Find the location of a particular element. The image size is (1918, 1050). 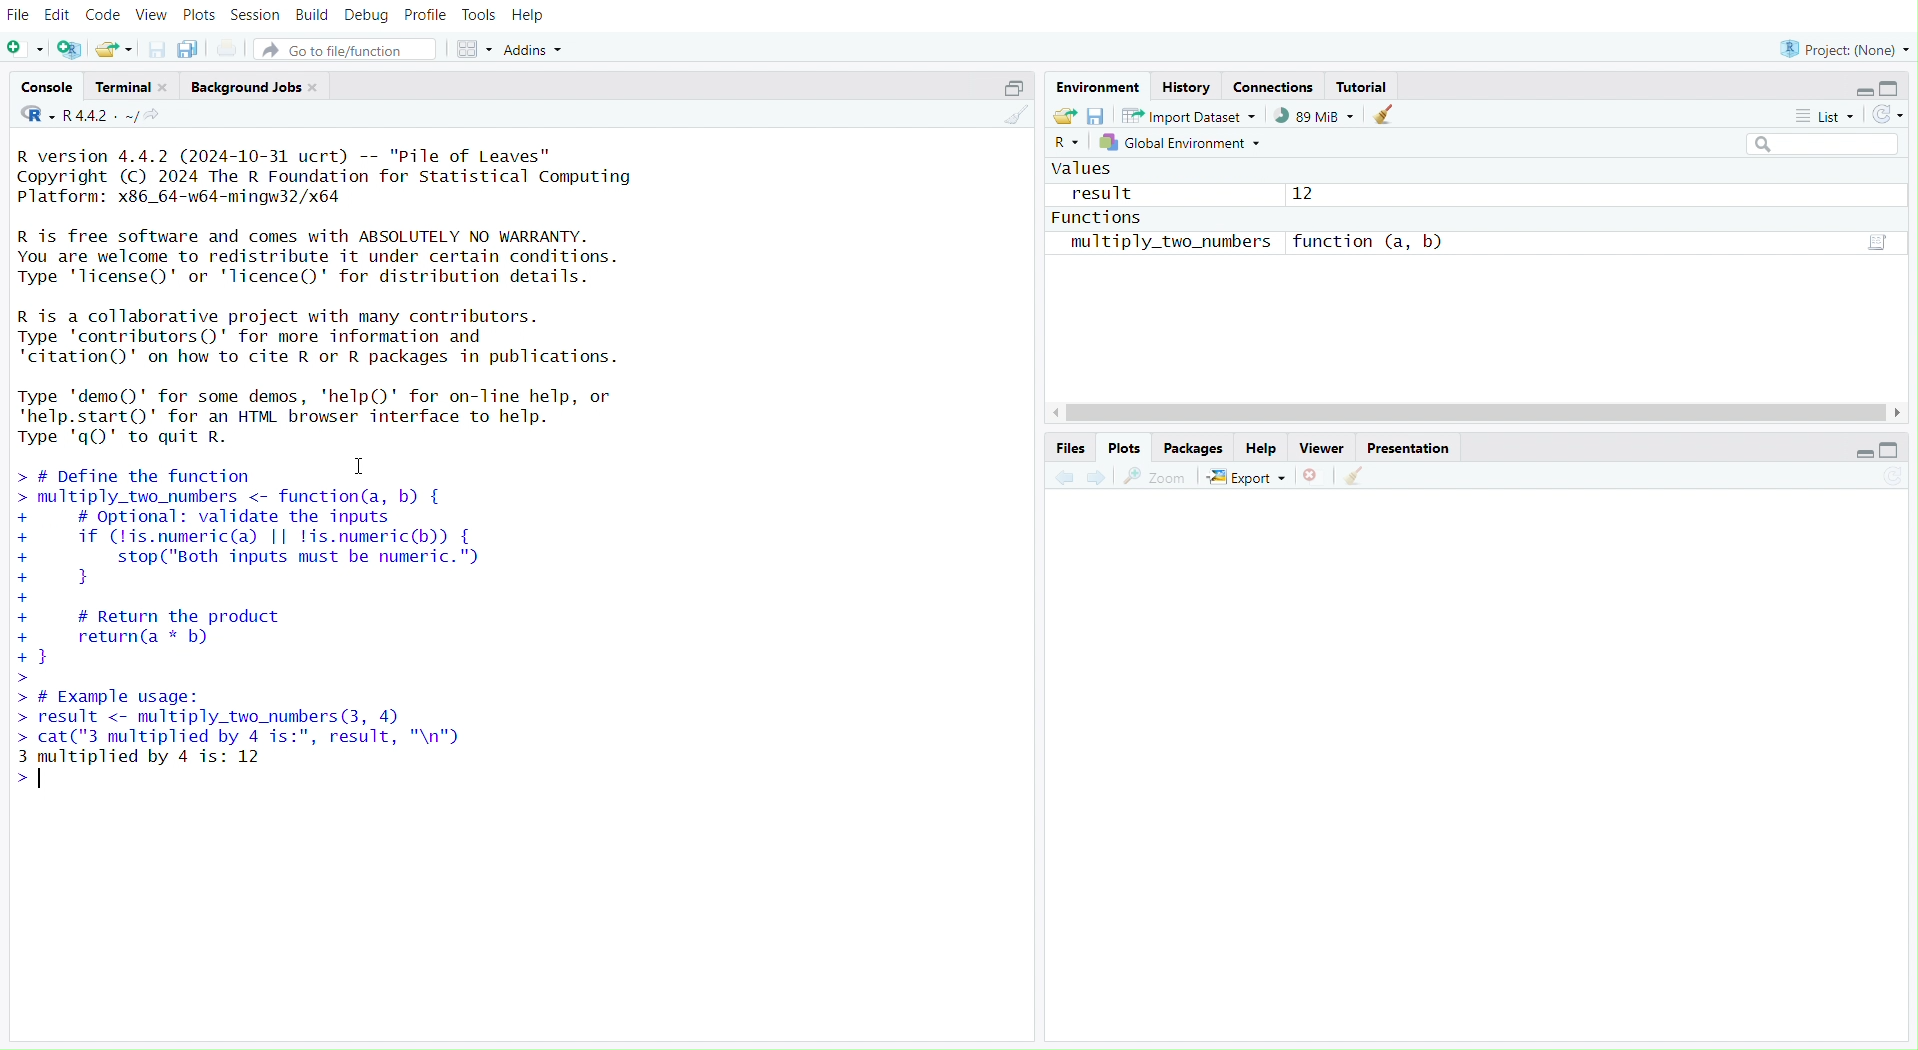

Project (None) is located at coordinates (1845, 46).